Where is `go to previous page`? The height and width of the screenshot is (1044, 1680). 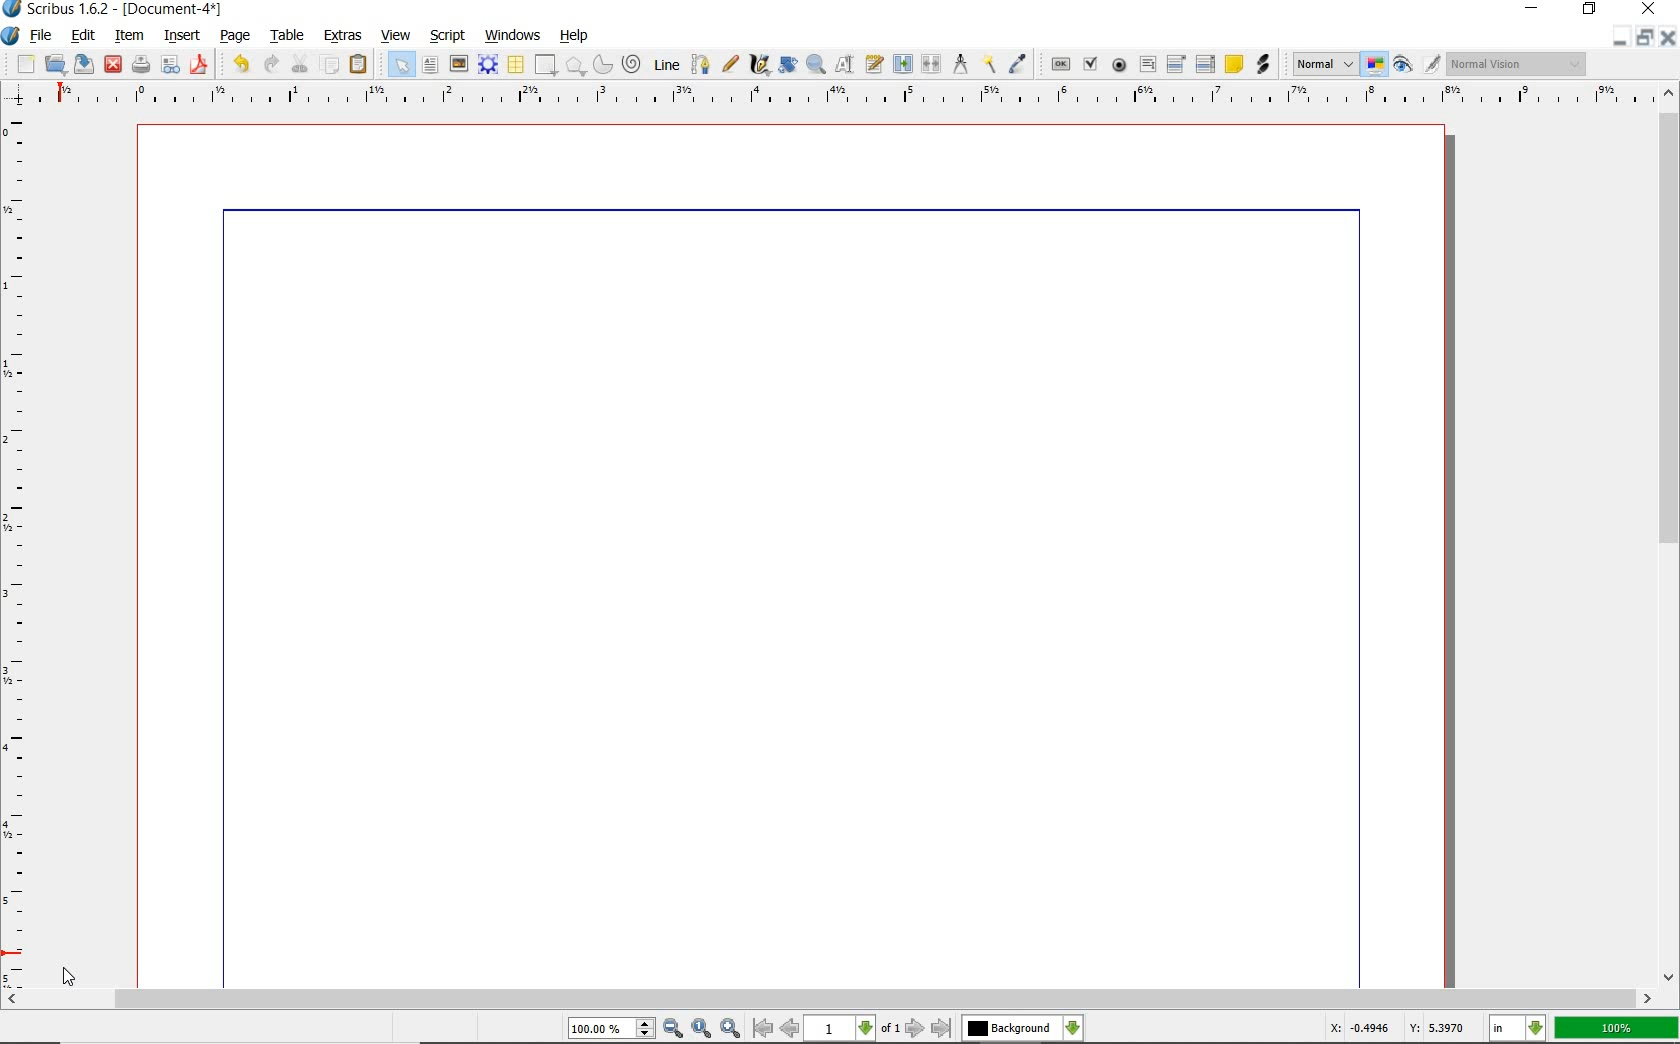 go to previous page is located at coordinates (792, 1029).